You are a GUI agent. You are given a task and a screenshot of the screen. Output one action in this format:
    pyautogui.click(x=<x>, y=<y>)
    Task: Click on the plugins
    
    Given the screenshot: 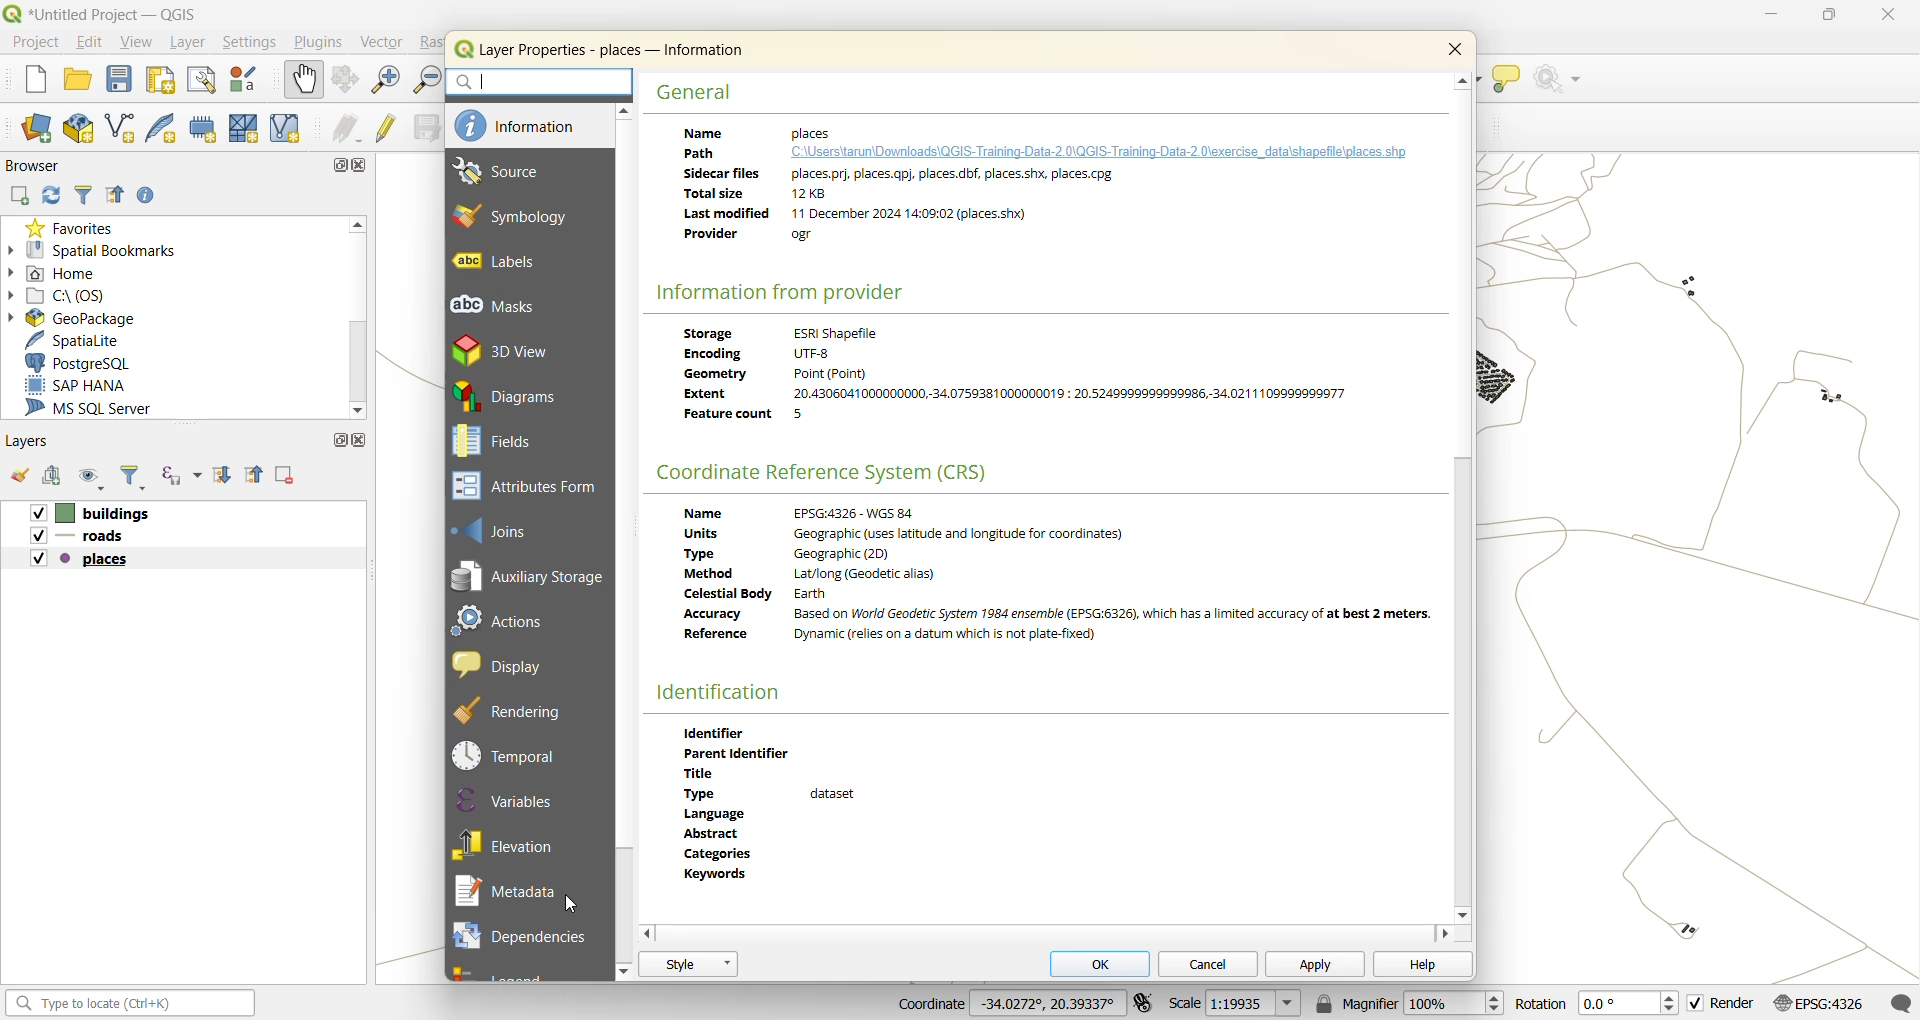 What is the action you would take?
    pyautogui.click(x=322, y=41)
    